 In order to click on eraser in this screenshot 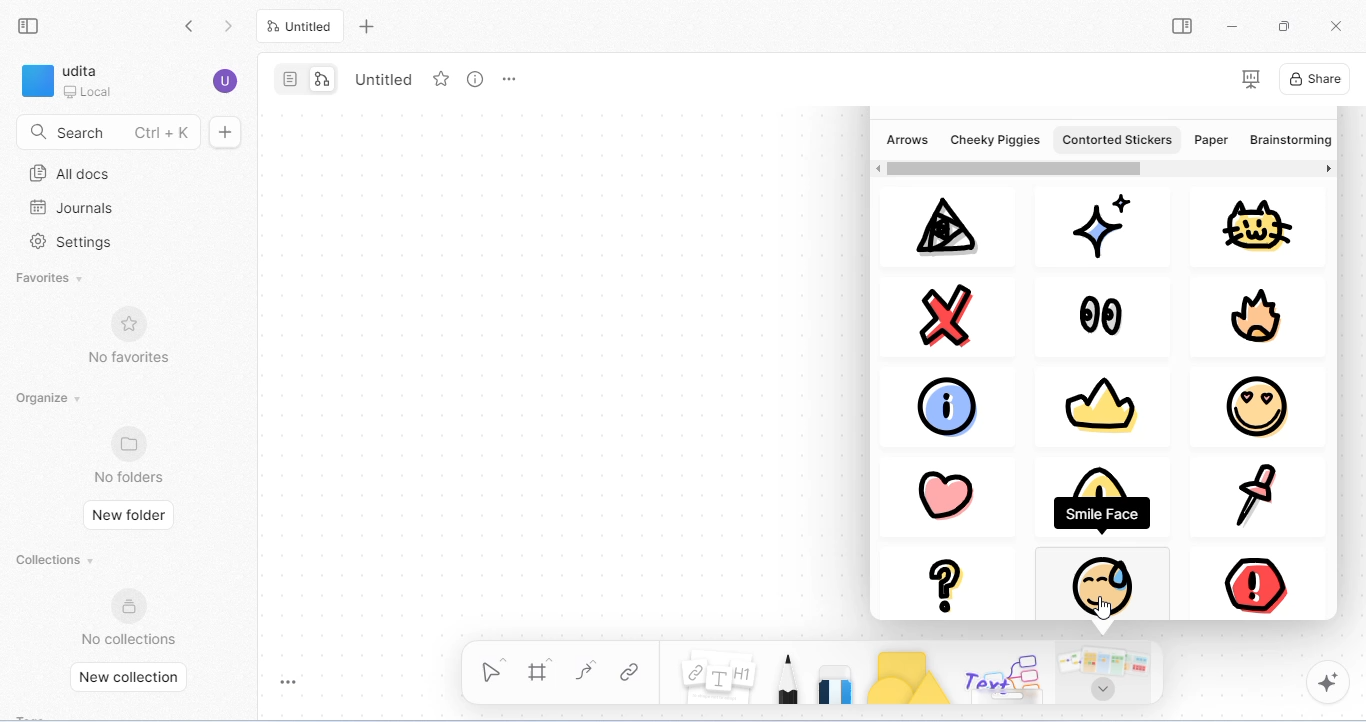, I will do `click(837, 682)`.